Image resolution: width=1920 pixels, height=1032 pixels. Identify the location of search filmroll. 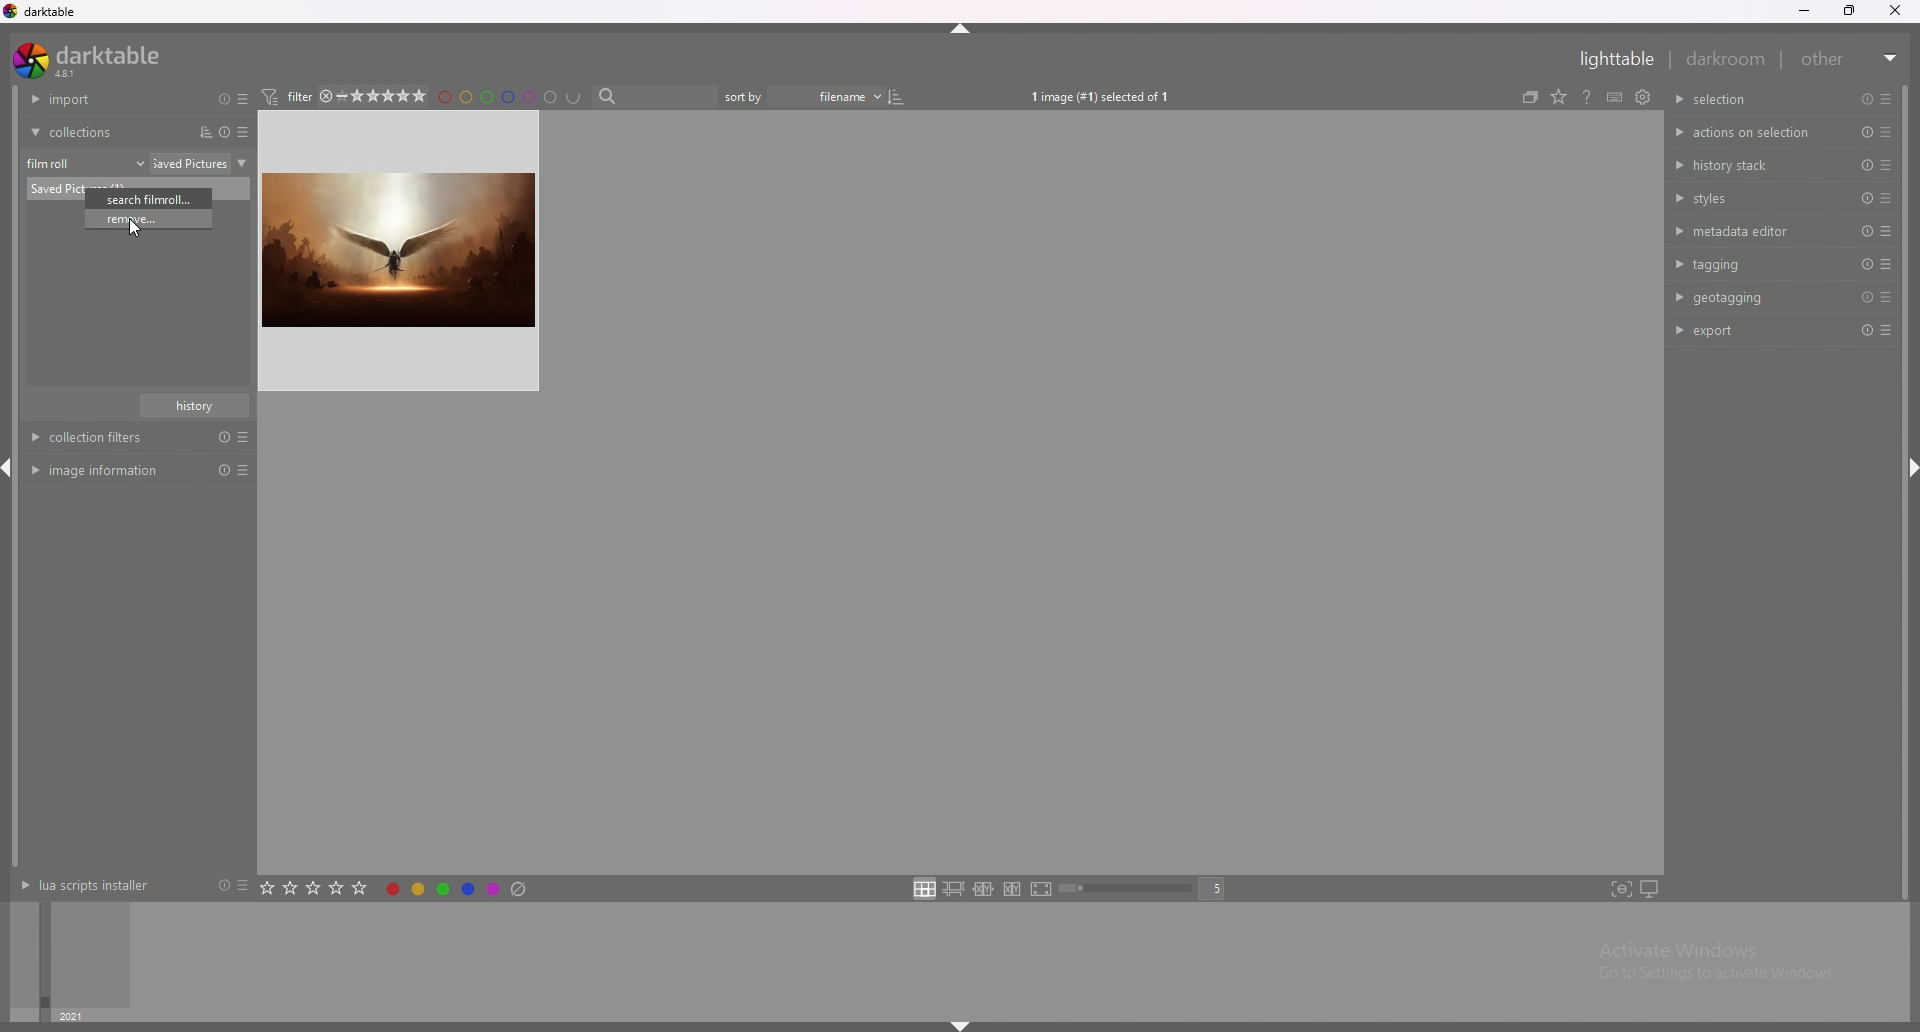
(149, 200).